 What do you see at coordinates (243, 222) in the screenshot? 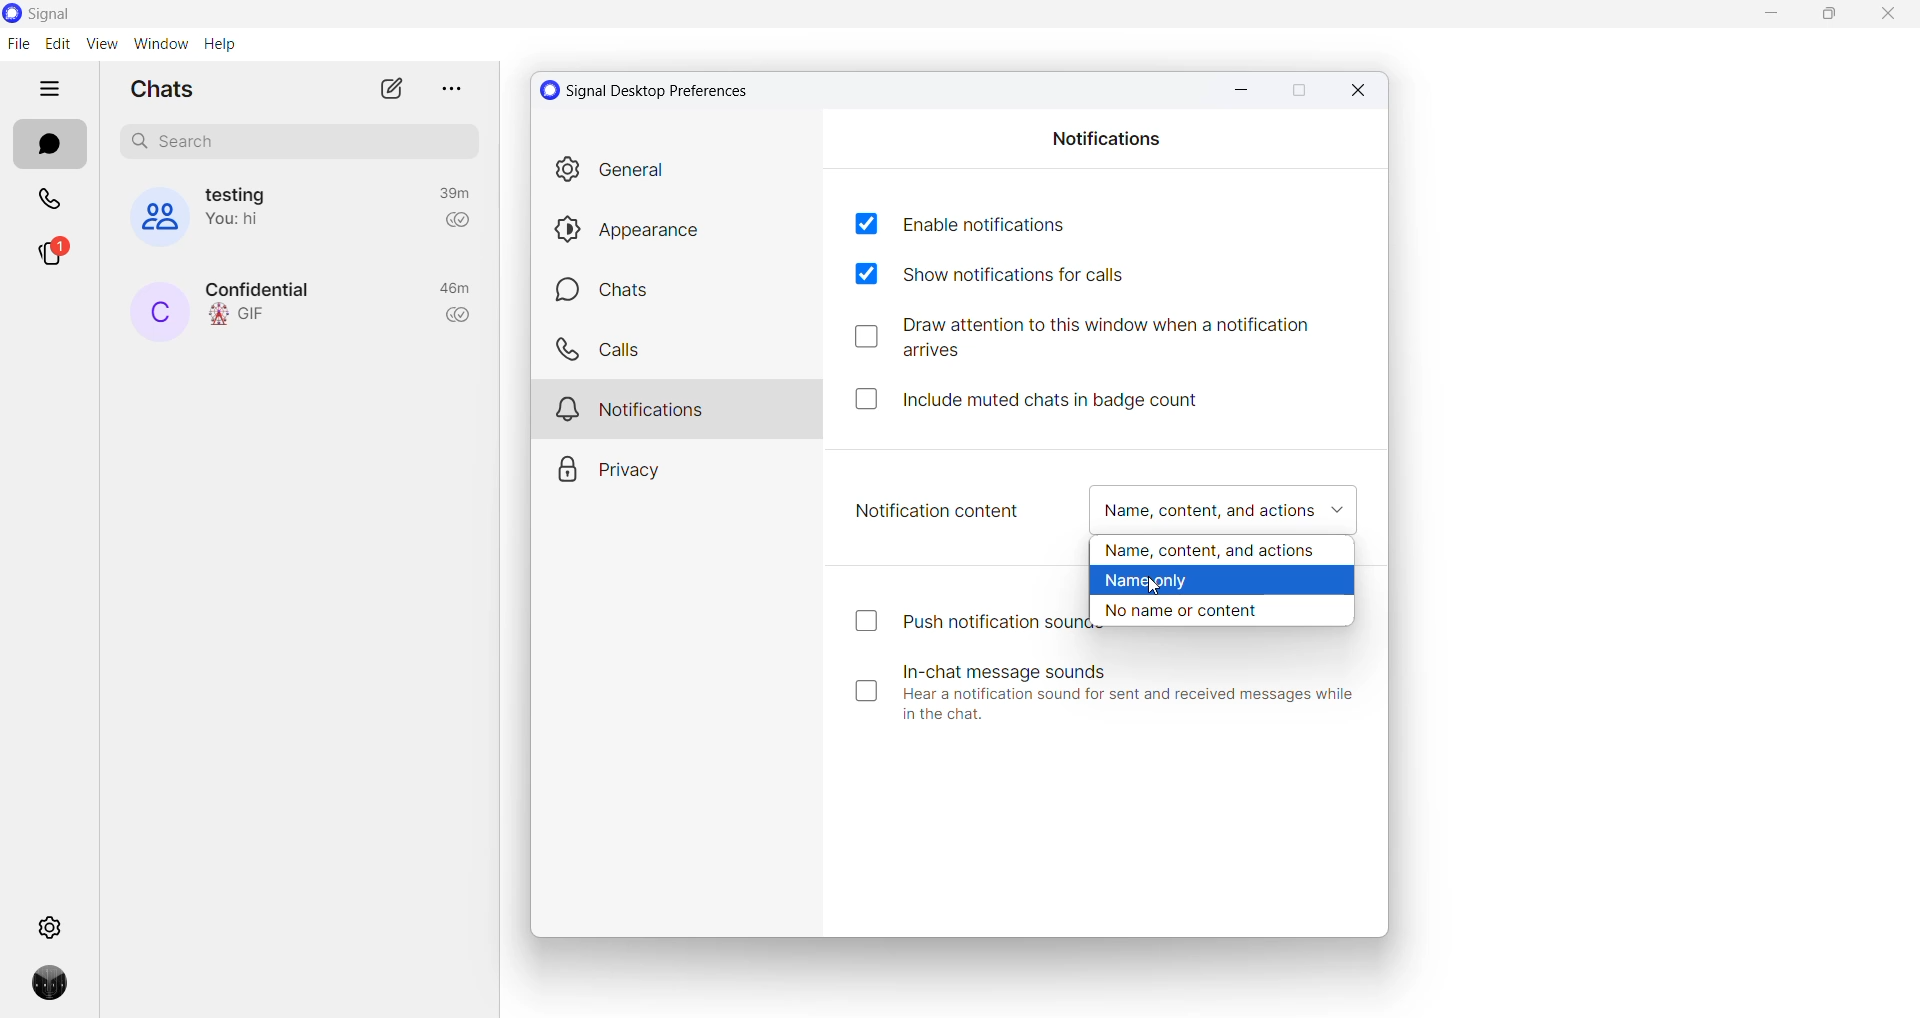
I see `last message` at bounding box center [243, 222].